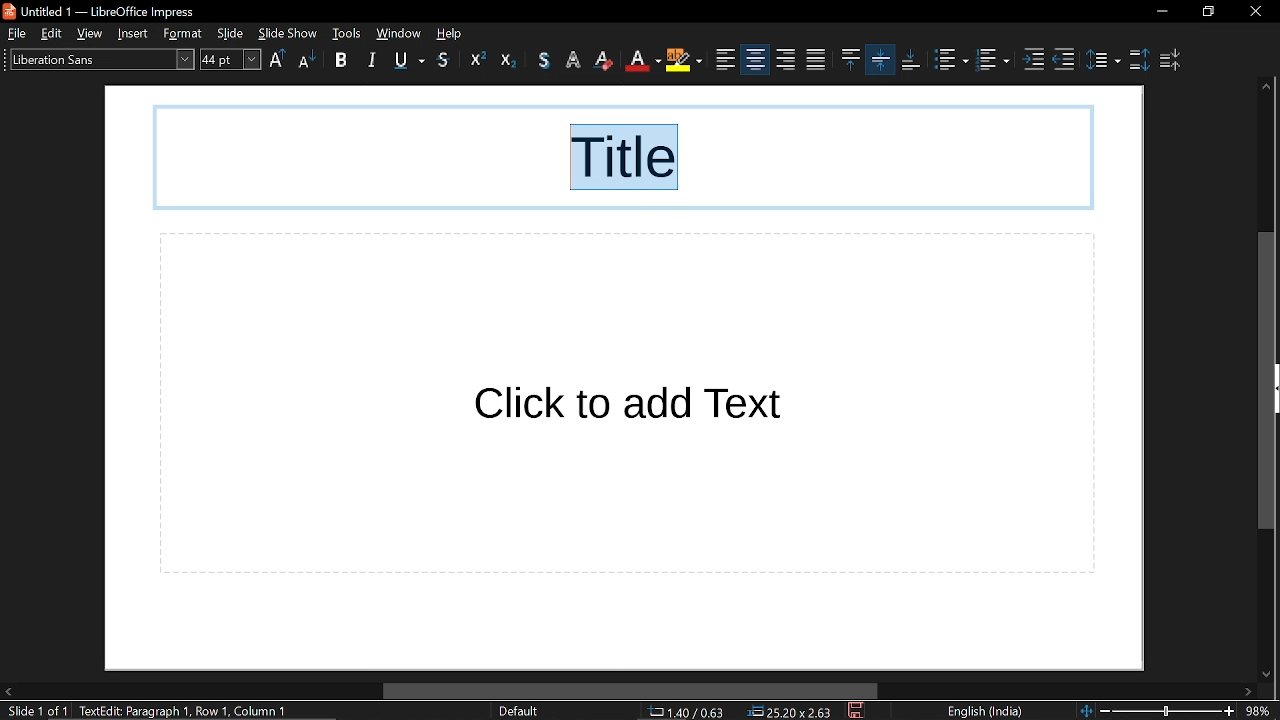  Describe the element at coordinates (546, 60) in the screenshot. I see `outline` at that location.